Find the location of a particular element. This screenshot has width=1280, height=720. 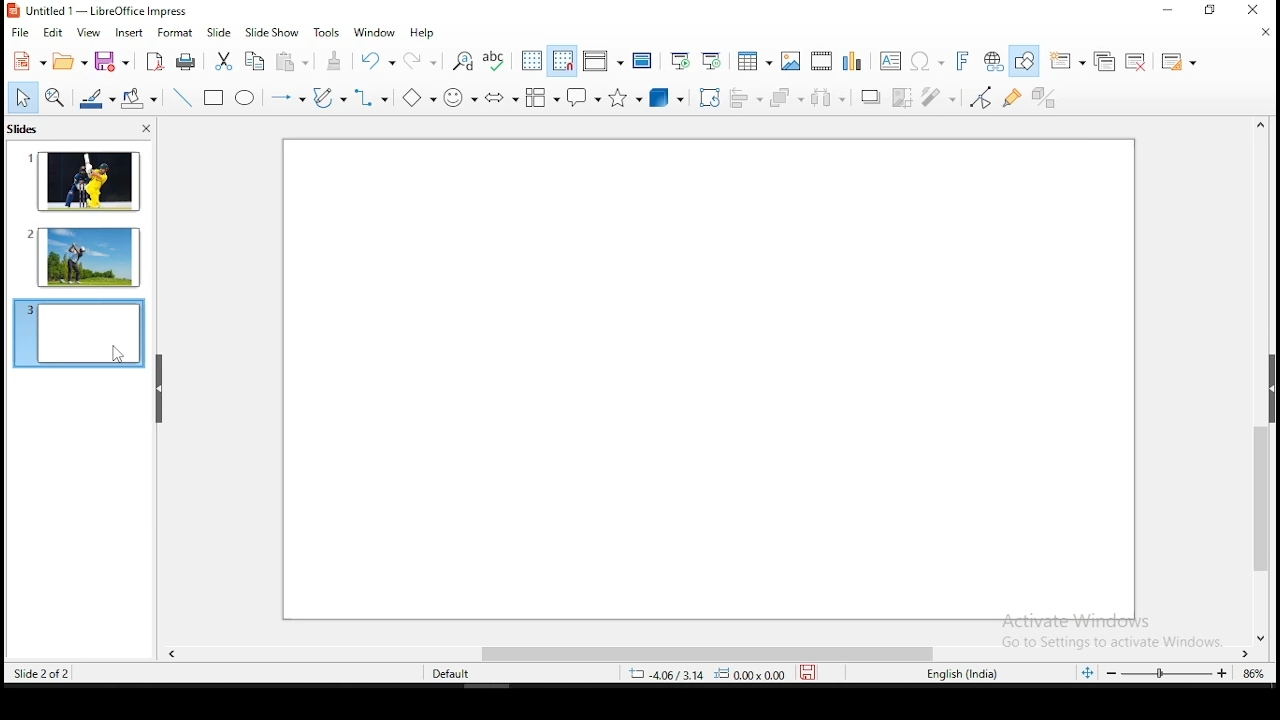

slide layout is located at coordinates (1177, 66).